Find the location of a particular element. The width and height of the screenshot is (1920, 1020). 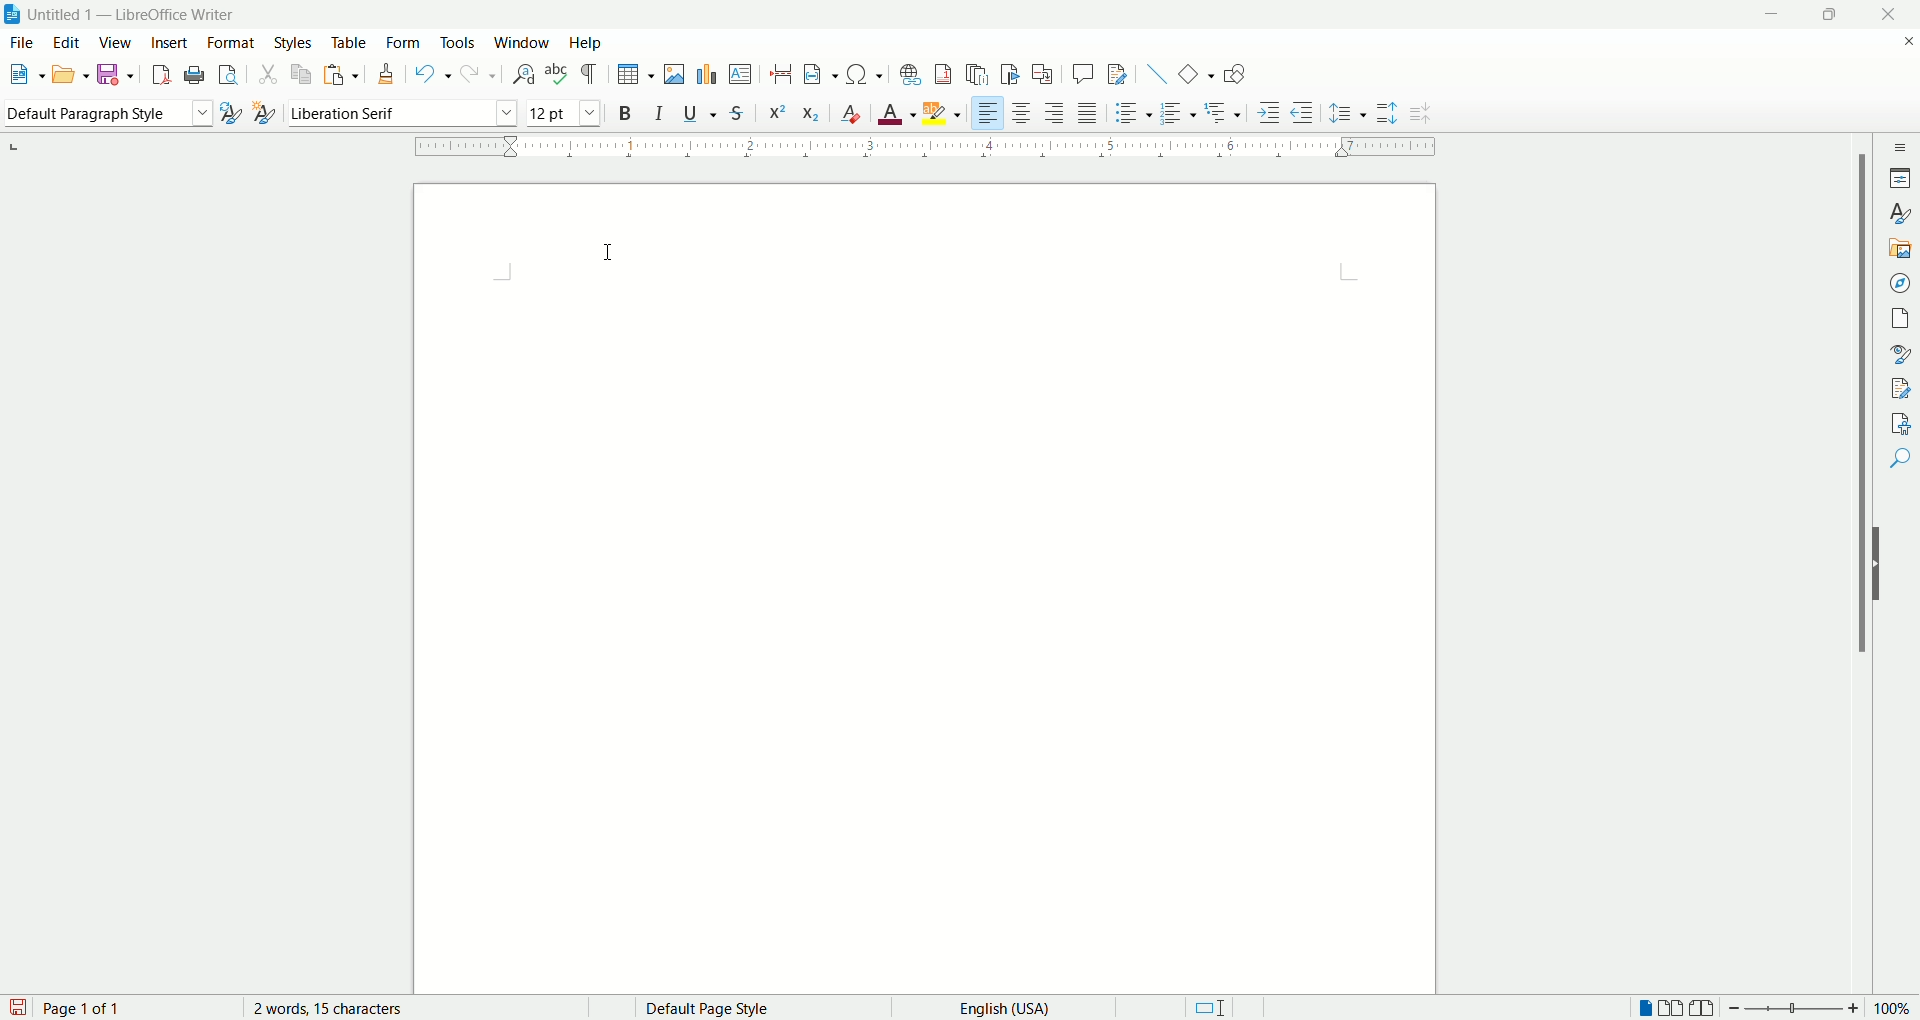

maximize is located at coordinates (1834, 14).